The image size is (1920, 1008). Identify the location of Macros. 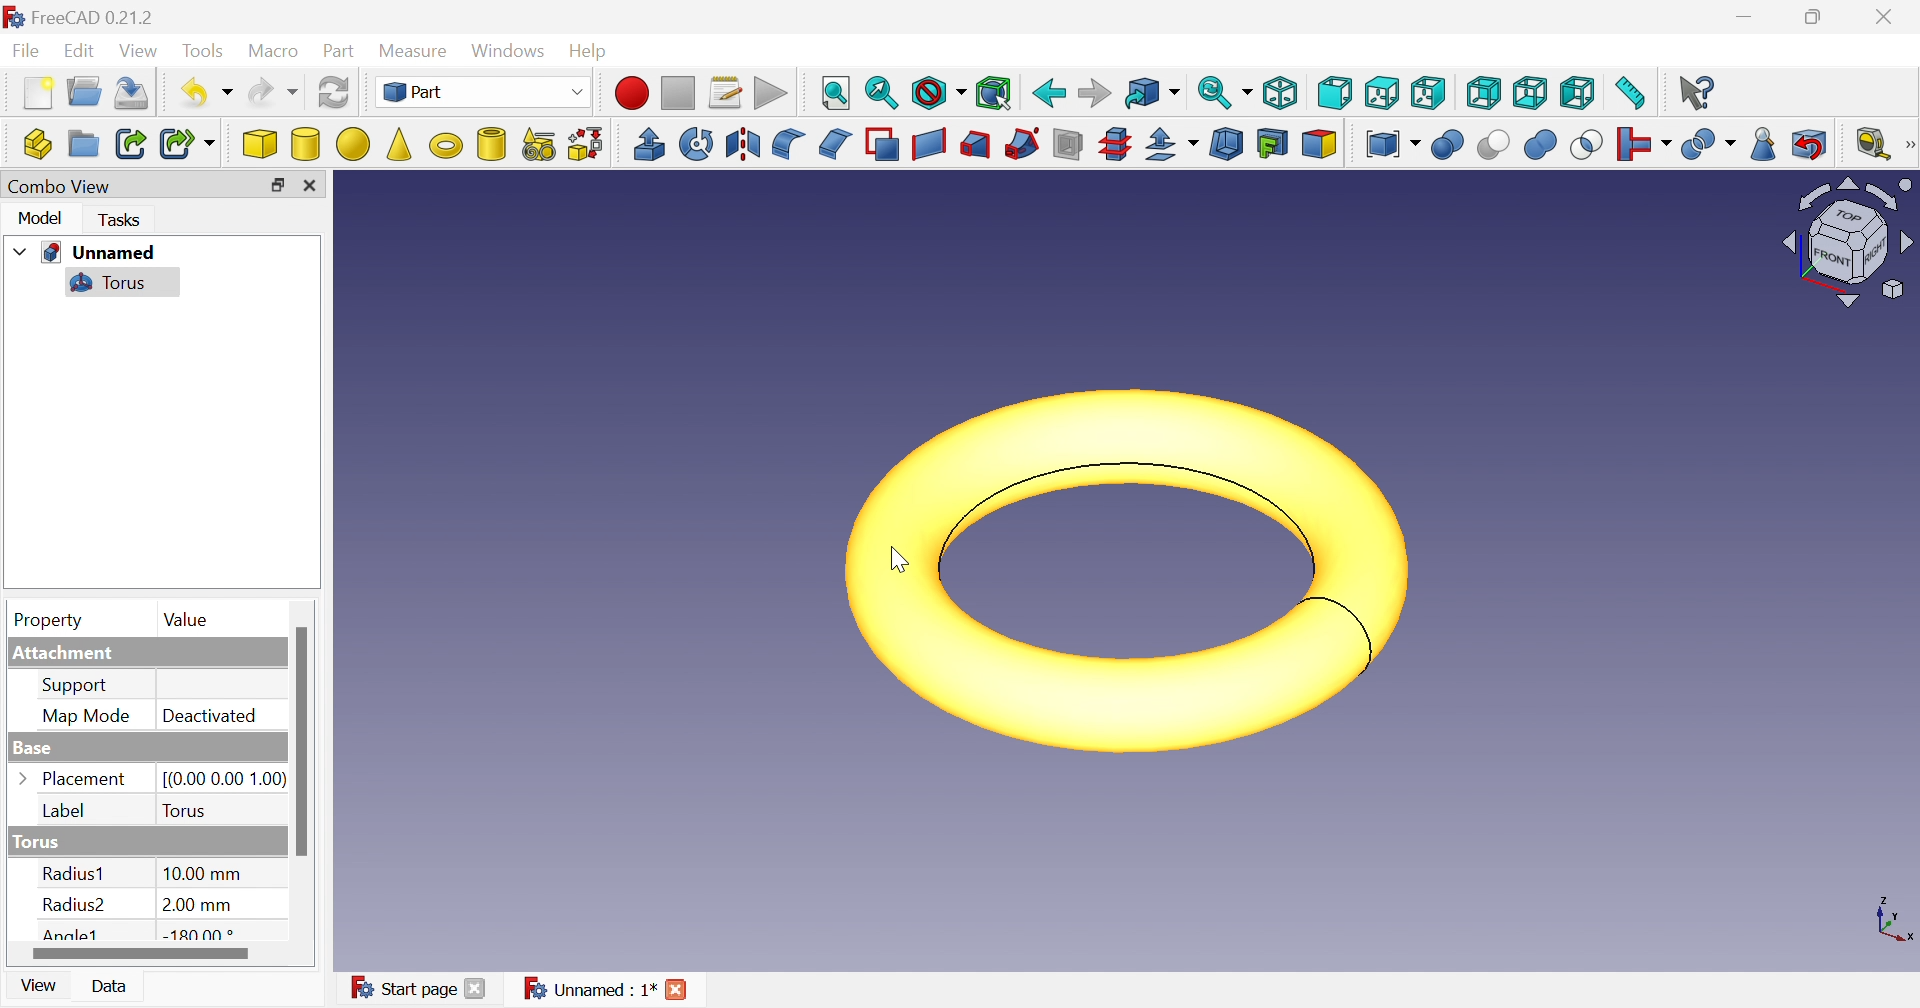
(723, 92).